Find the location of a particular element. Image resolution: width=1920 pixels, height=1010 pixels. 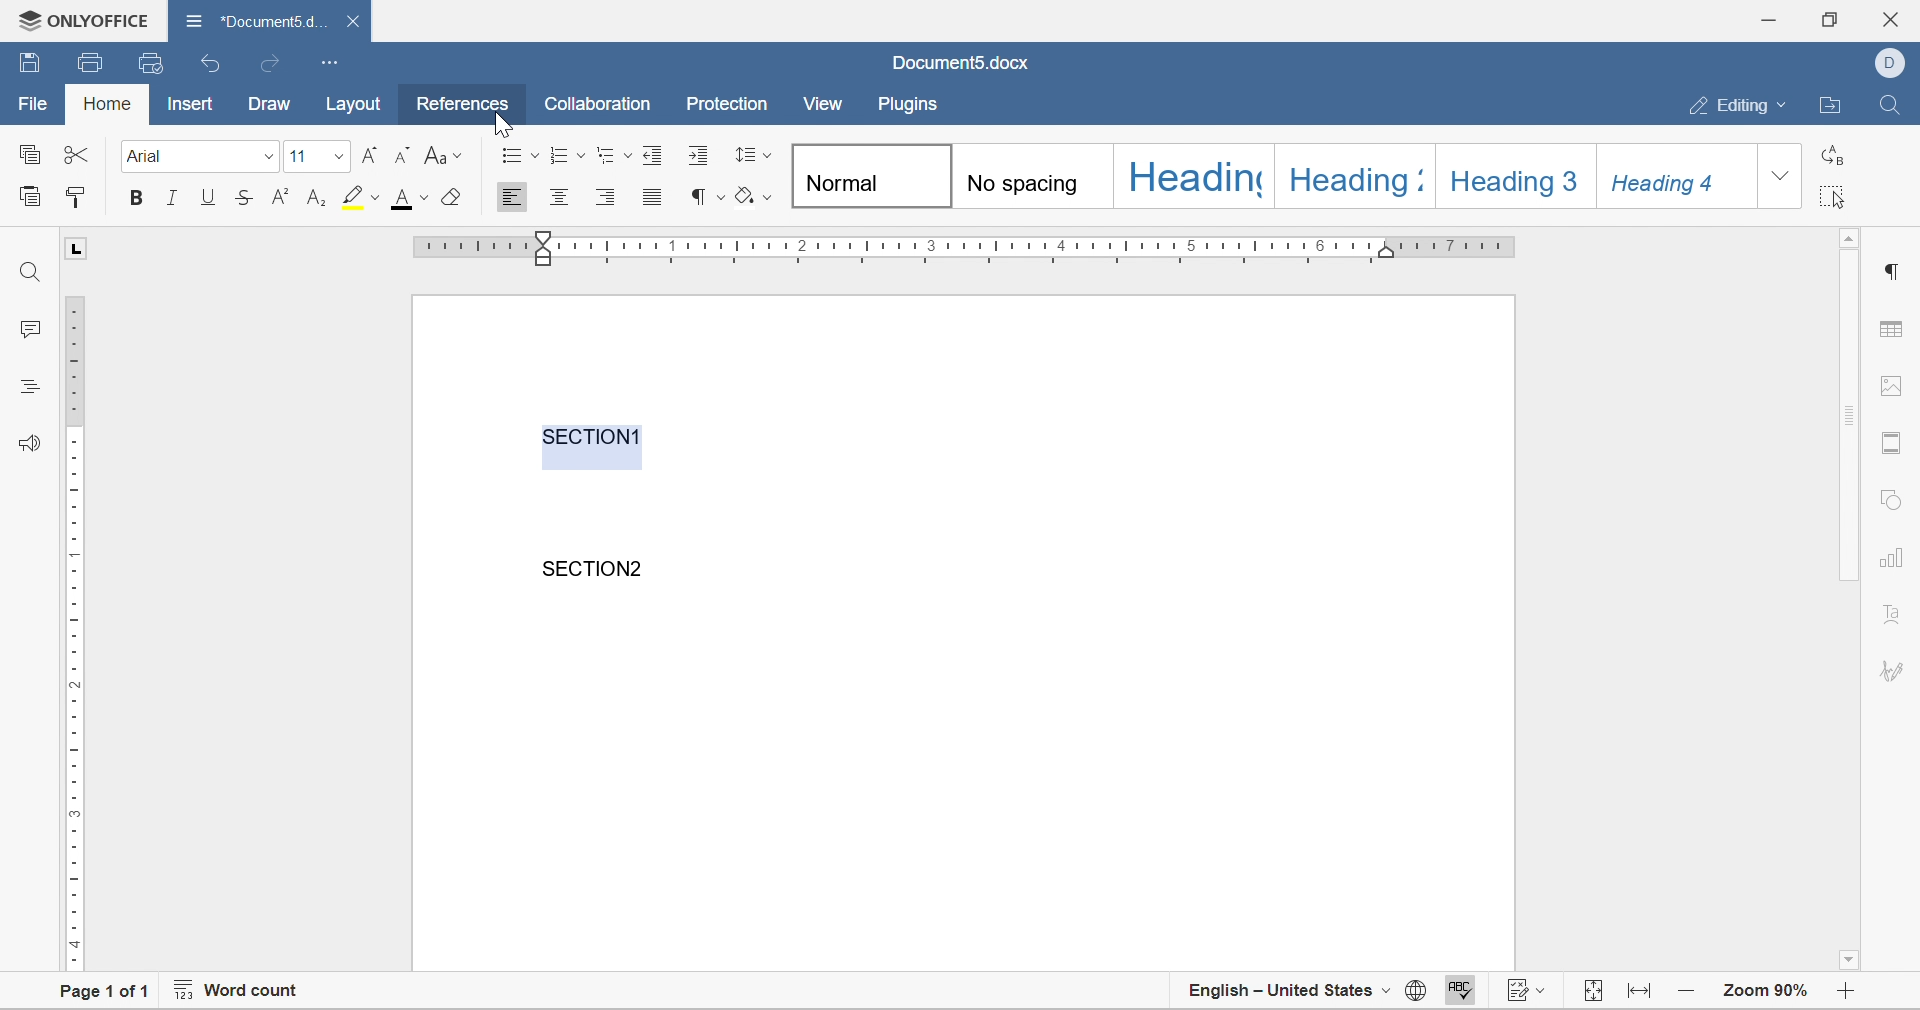

section1 is located at coordinates (593, 436).